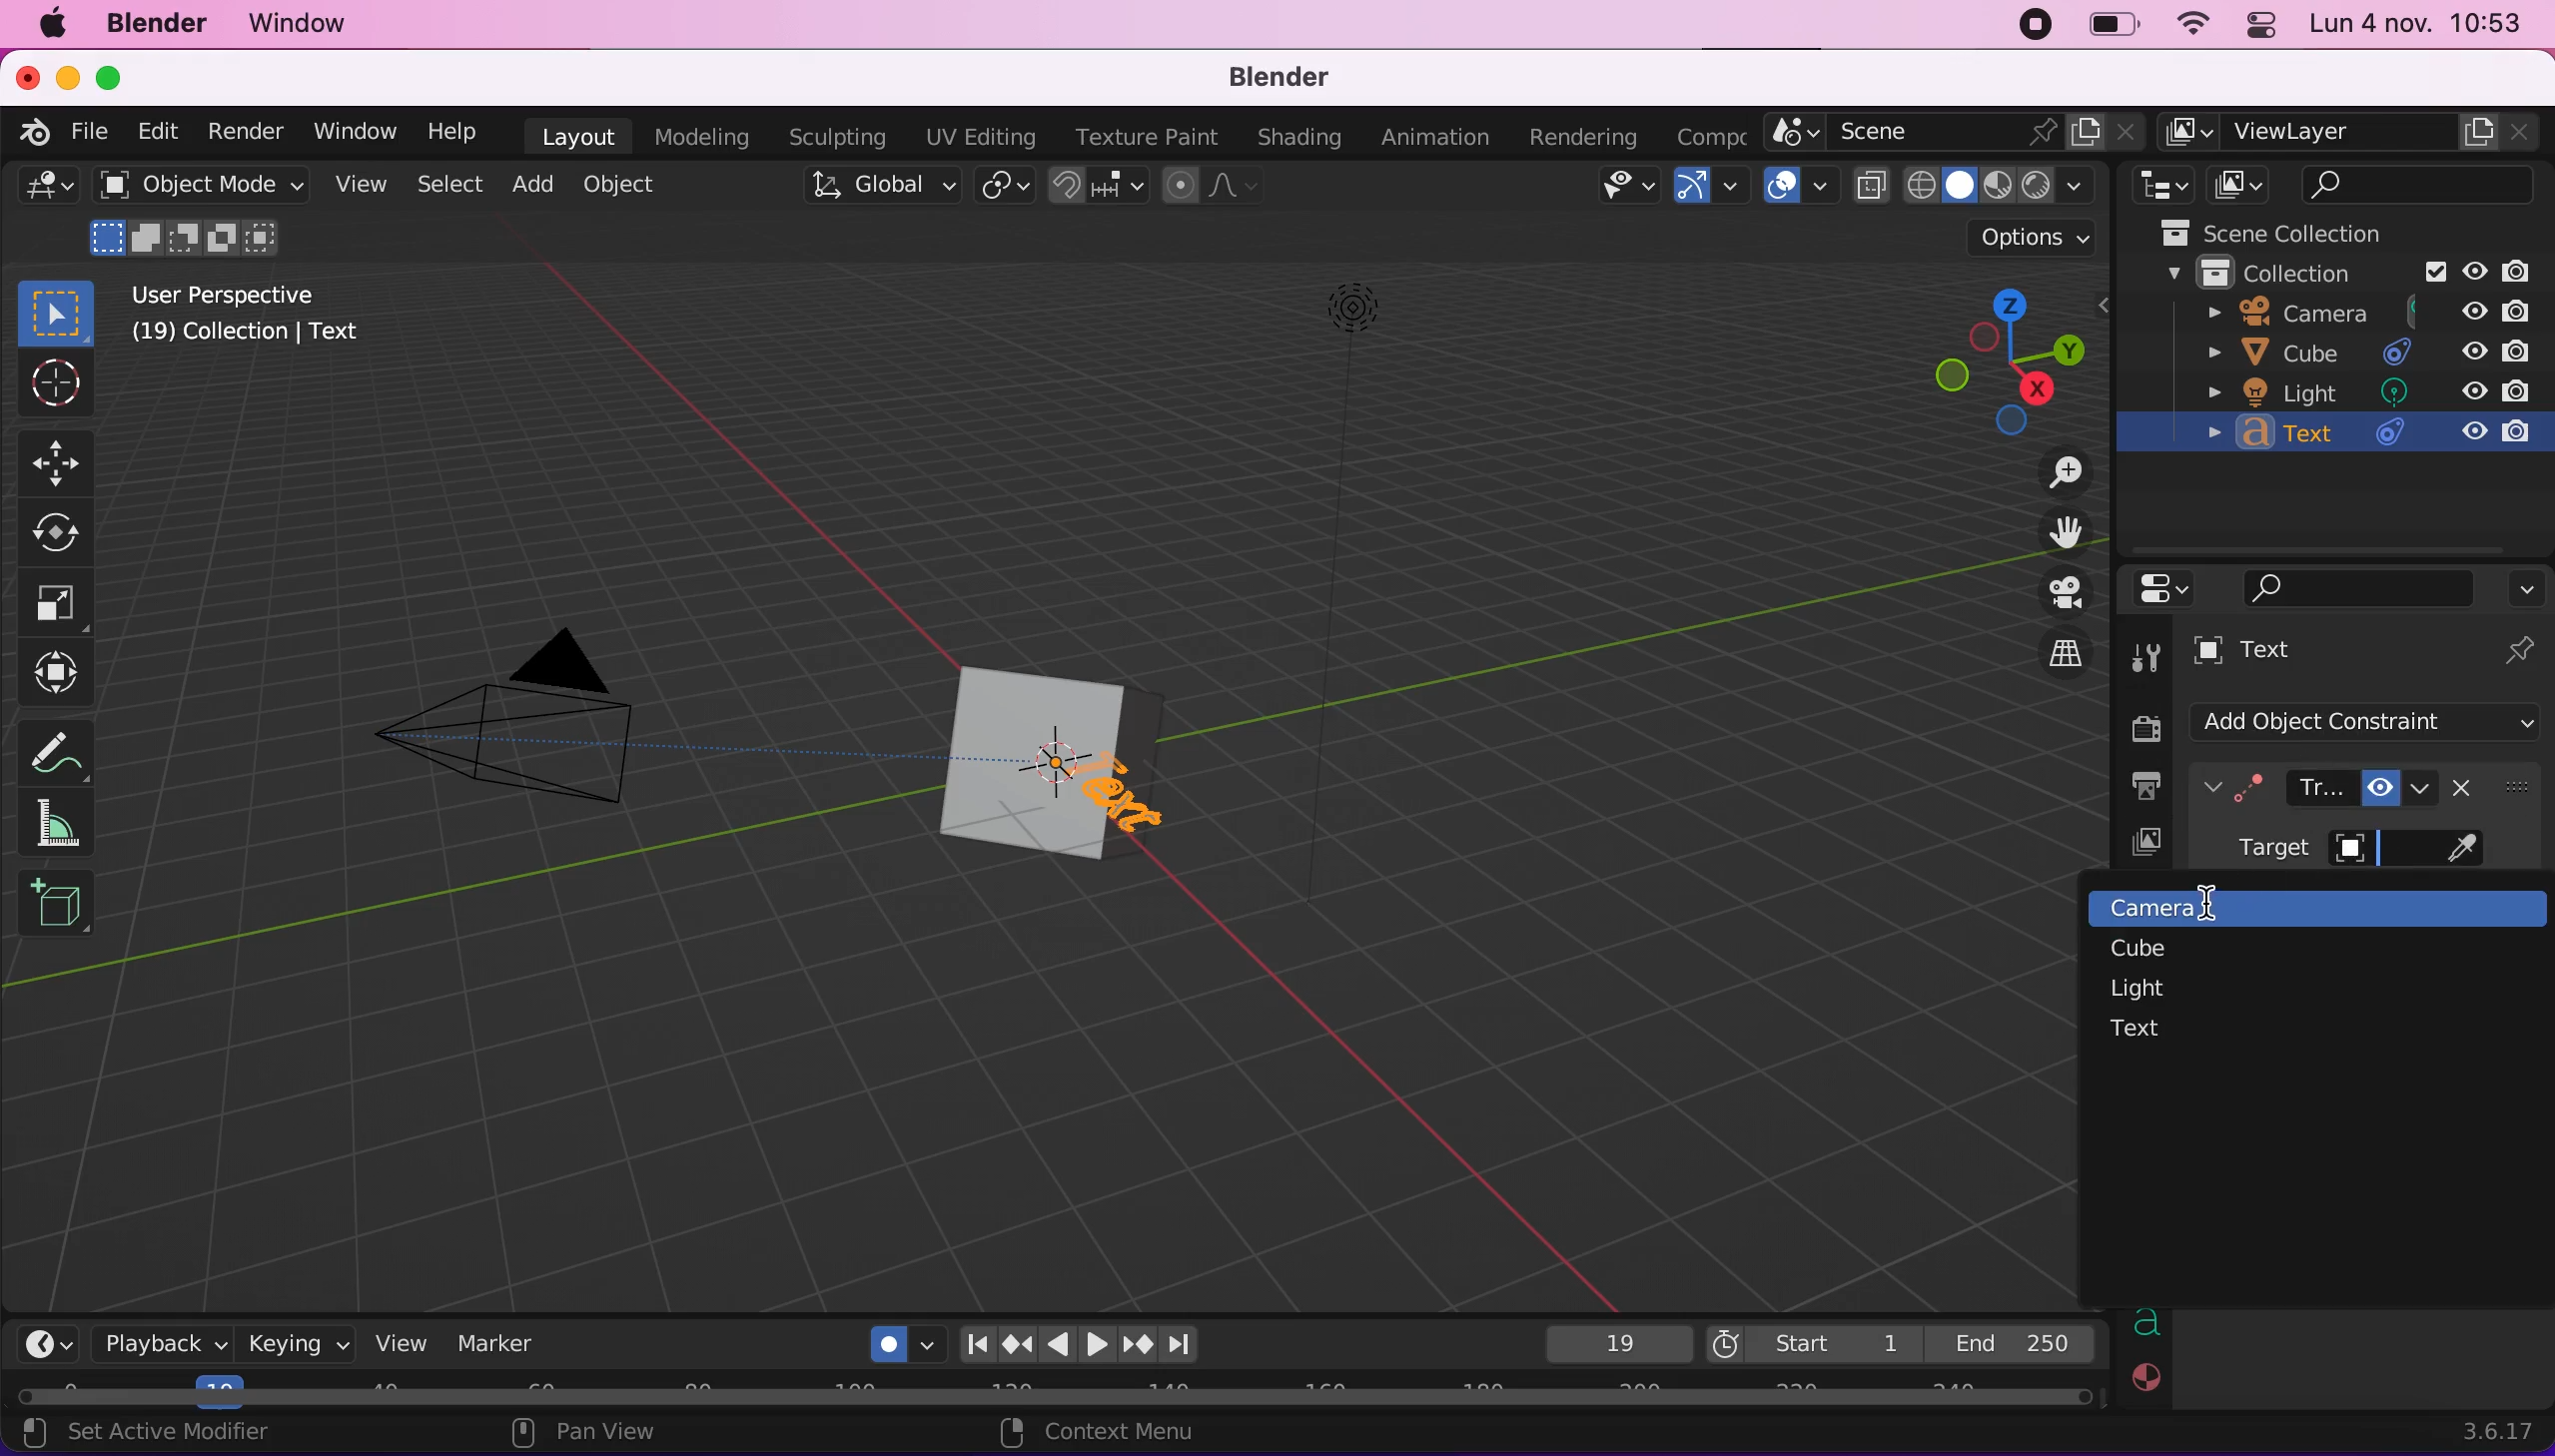  What do you see at coordinates (2351, 315) in the screenshot?
I see `camera` at bounding box center [2351, 315].